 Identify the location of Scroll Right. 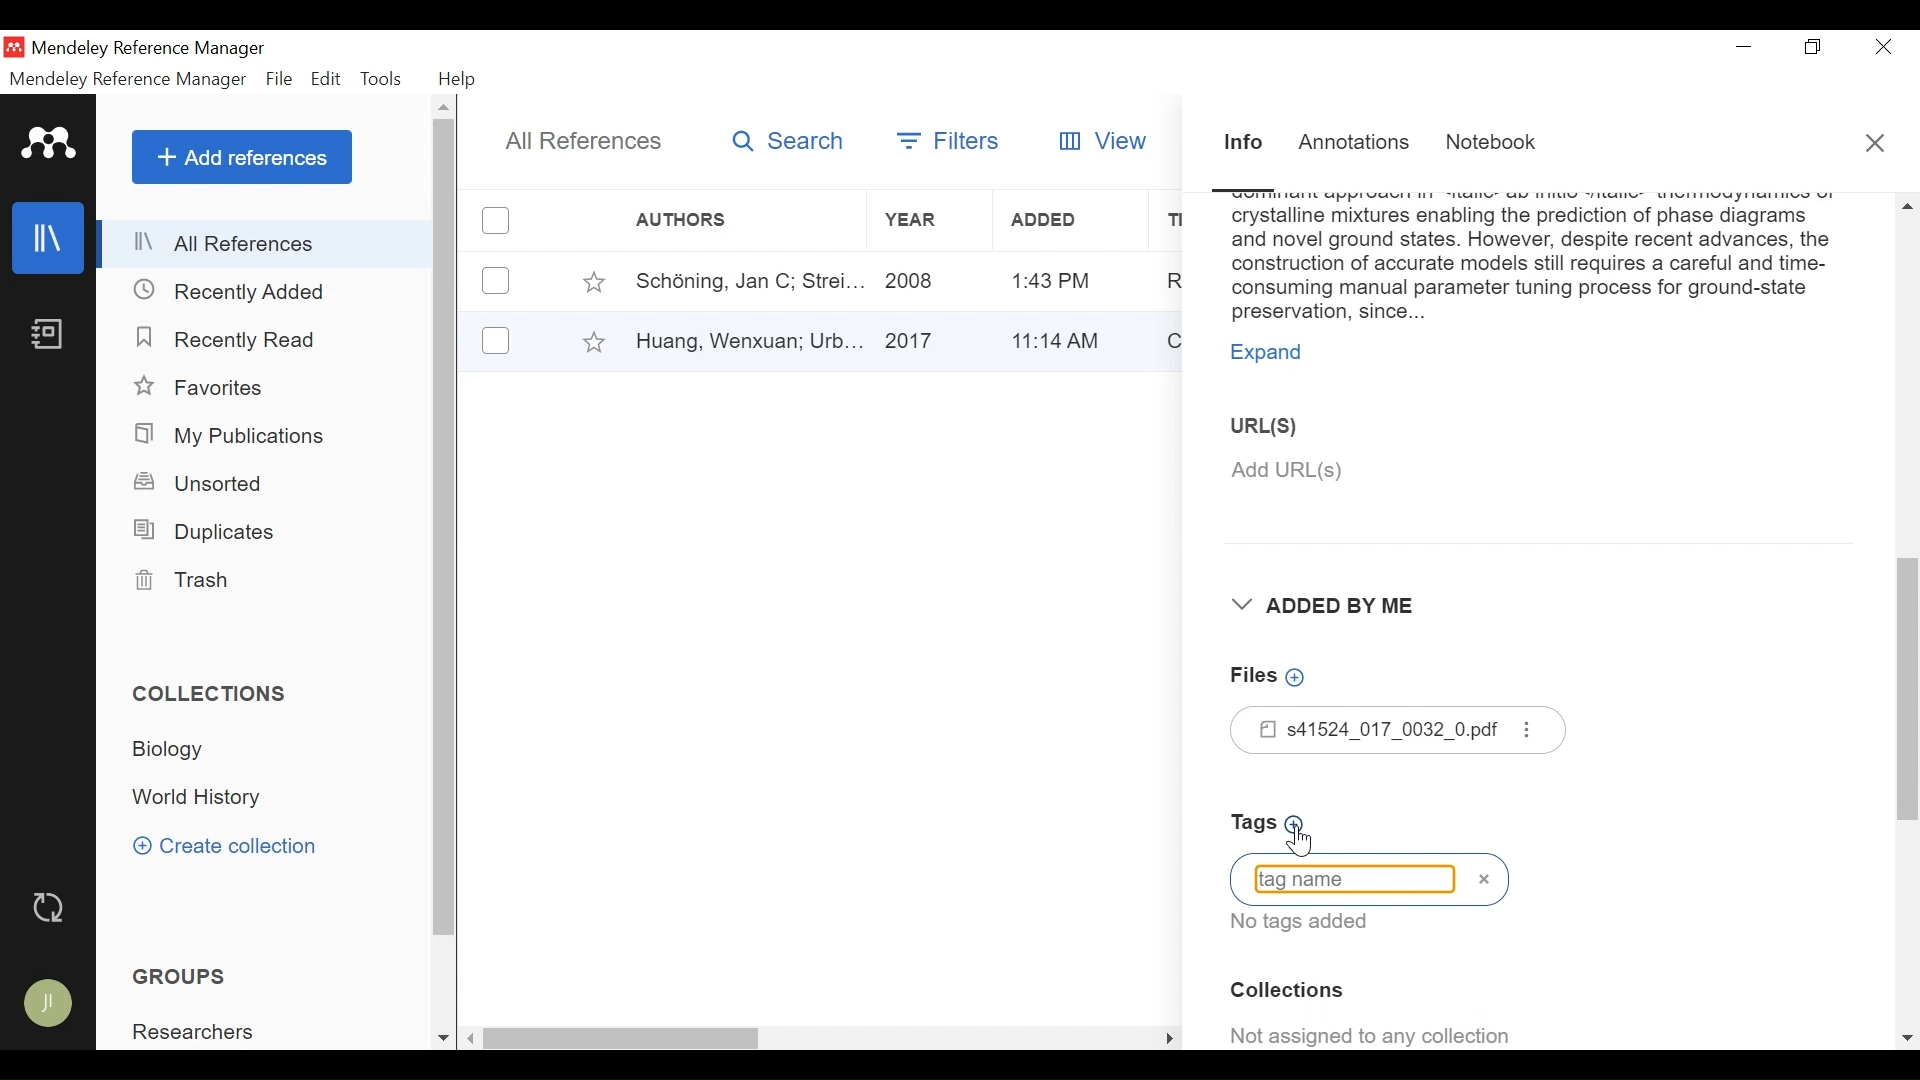
(1170, 1038).